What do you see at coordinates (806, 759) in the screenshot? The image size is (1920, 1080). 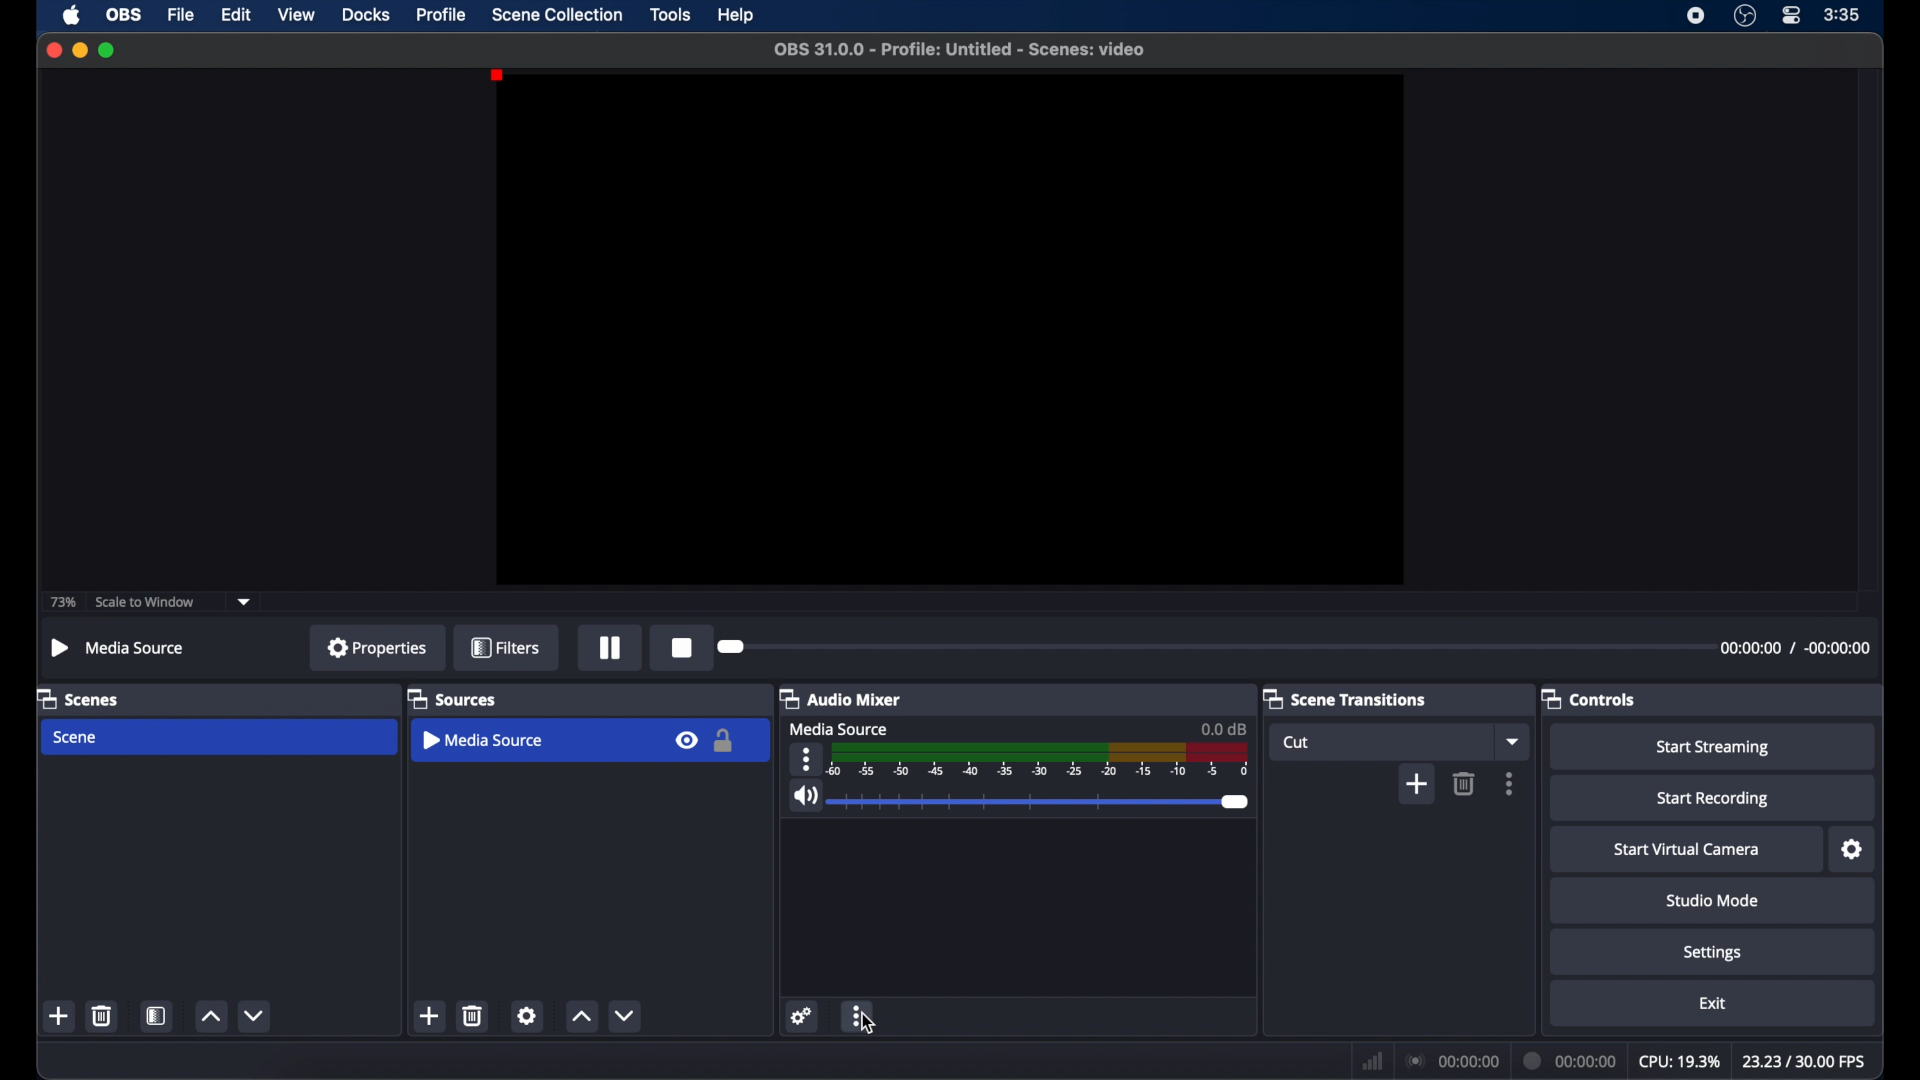 I see `more options` at bounding box center [806, 759].